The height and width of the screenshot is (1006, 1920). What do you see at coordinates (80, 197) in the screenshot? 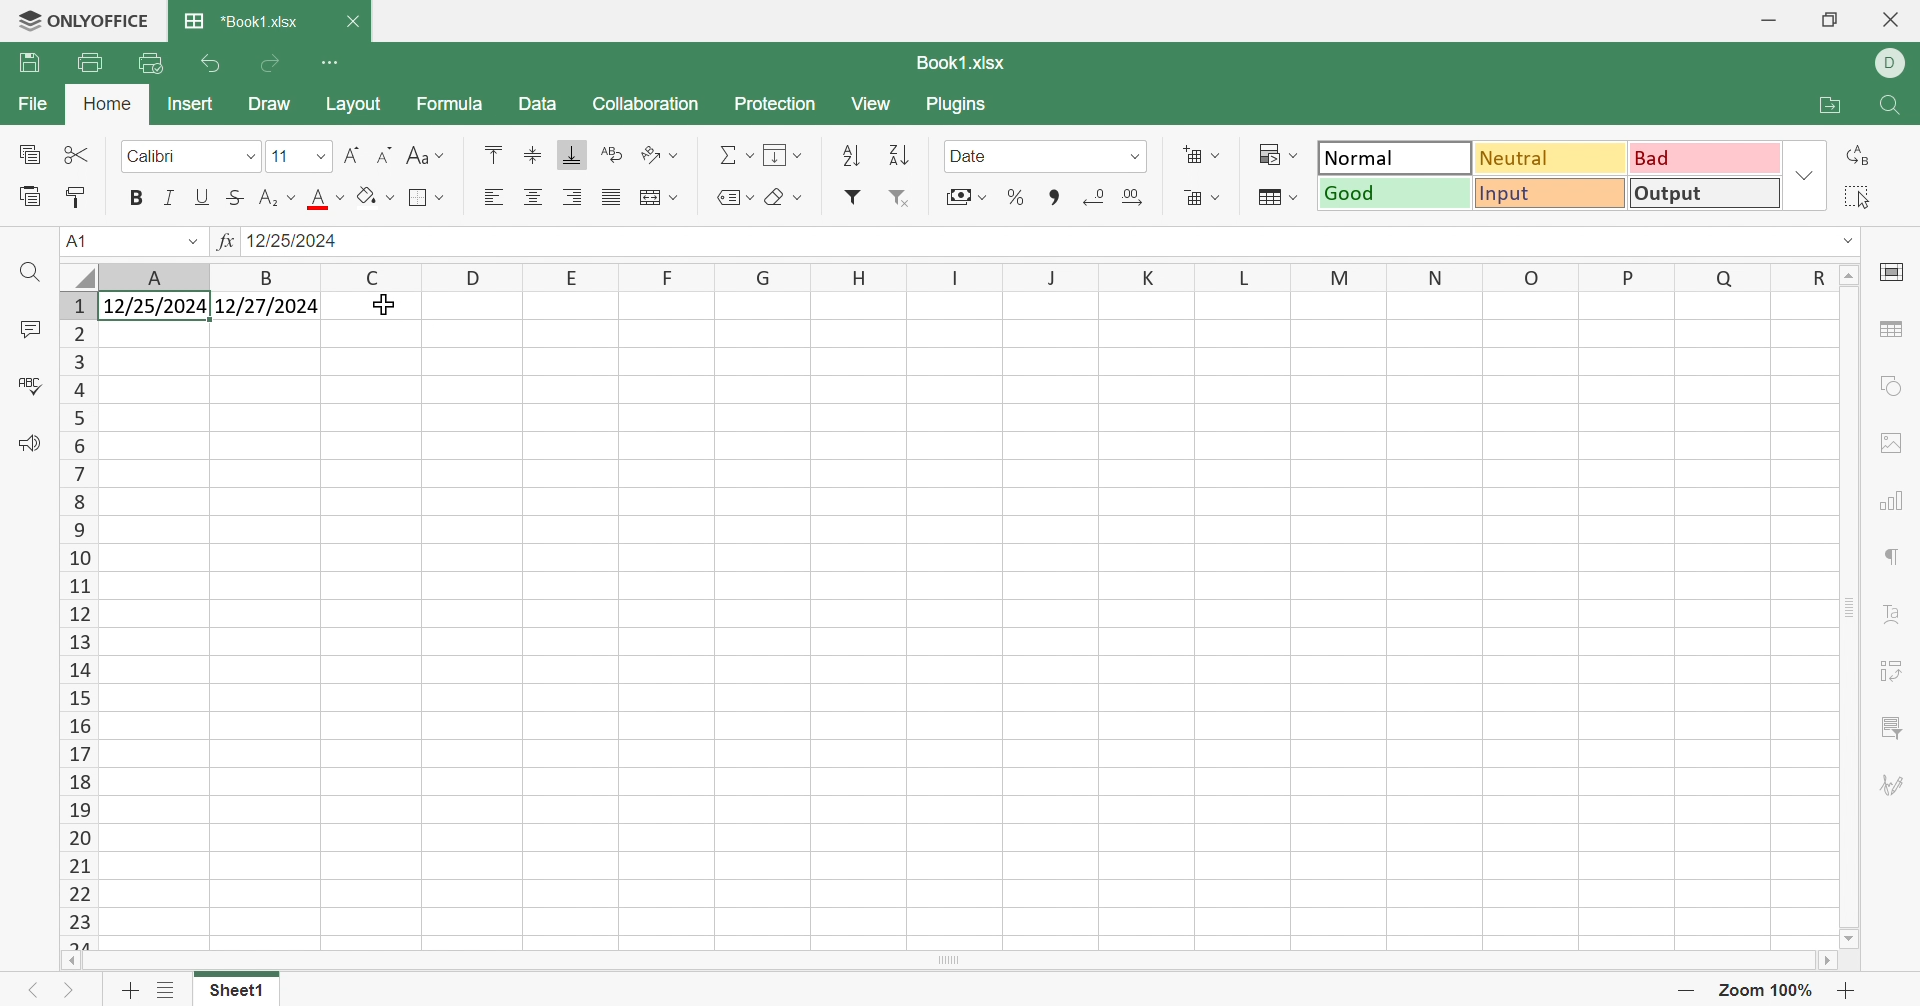
I see `Copy Style` at bounding box center [80, 197].